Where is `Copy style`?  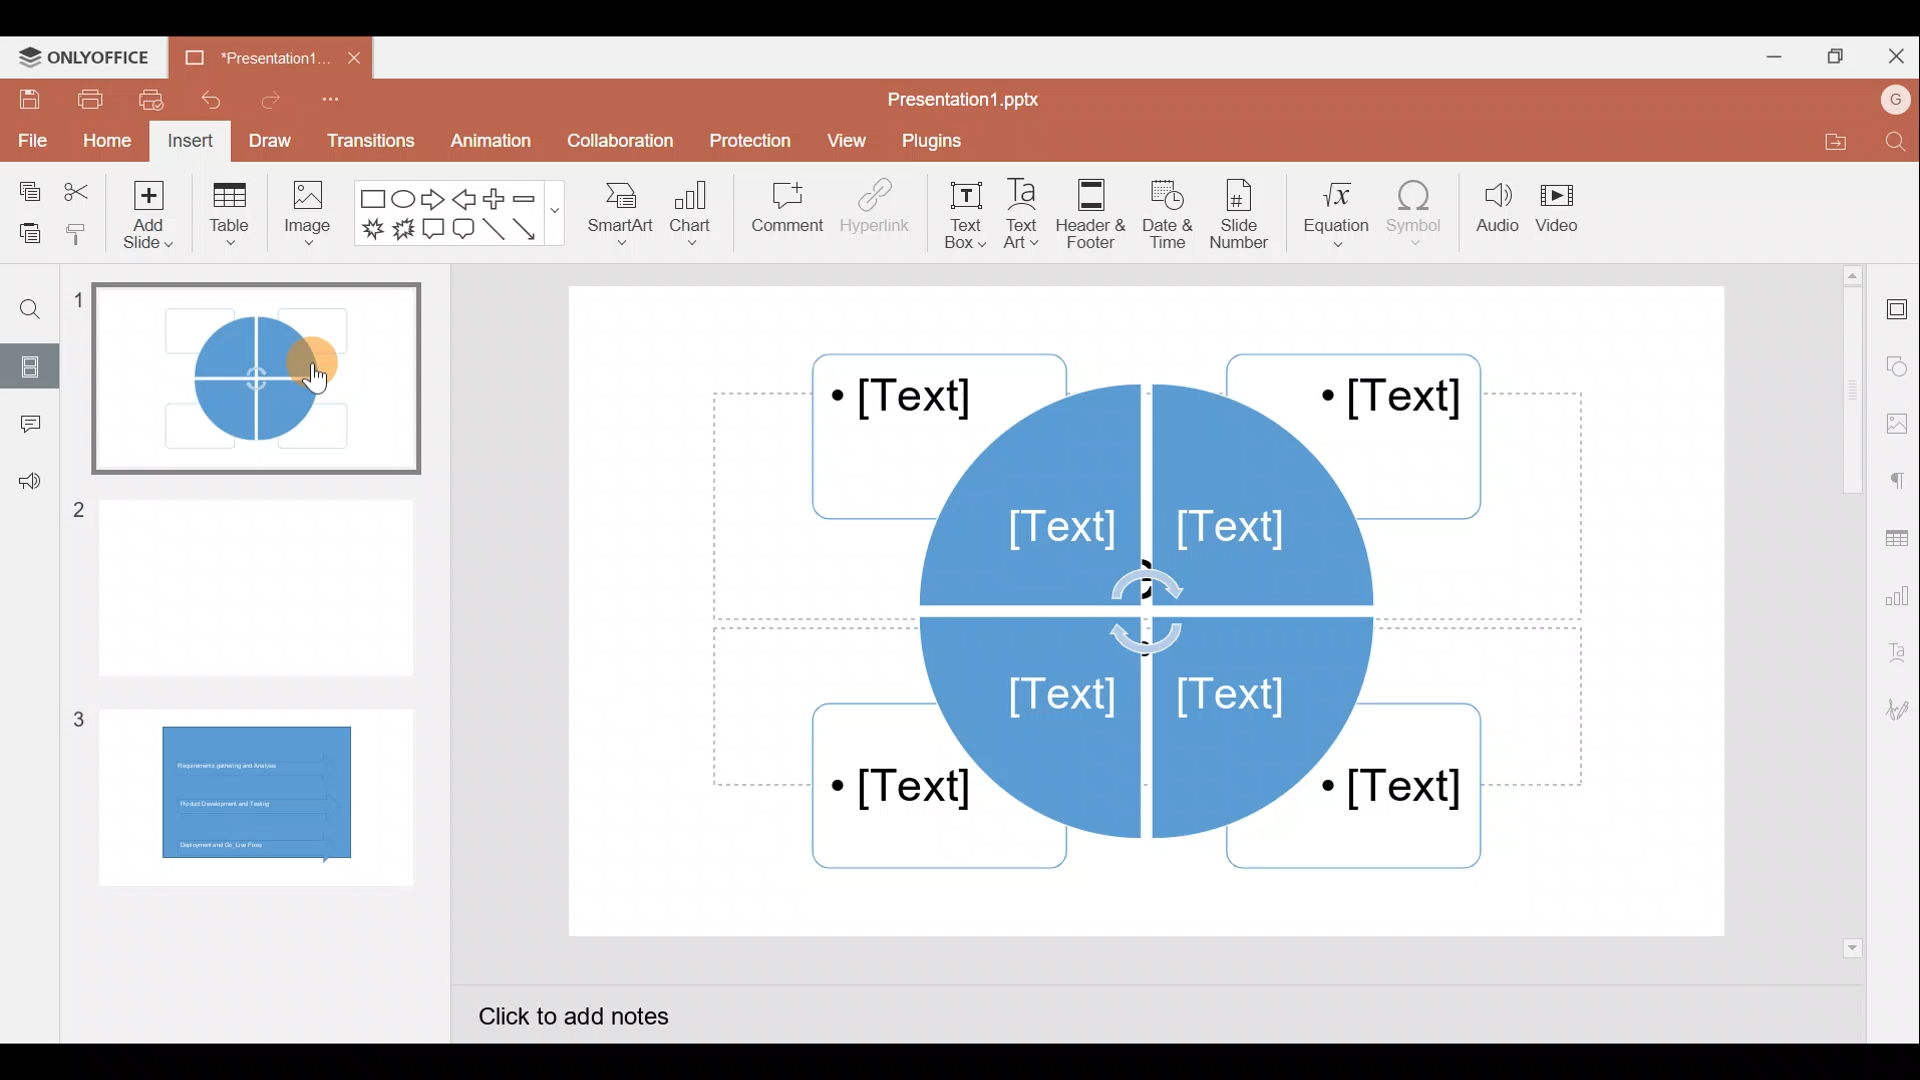
Copy style is located at coordinates (78, 233).